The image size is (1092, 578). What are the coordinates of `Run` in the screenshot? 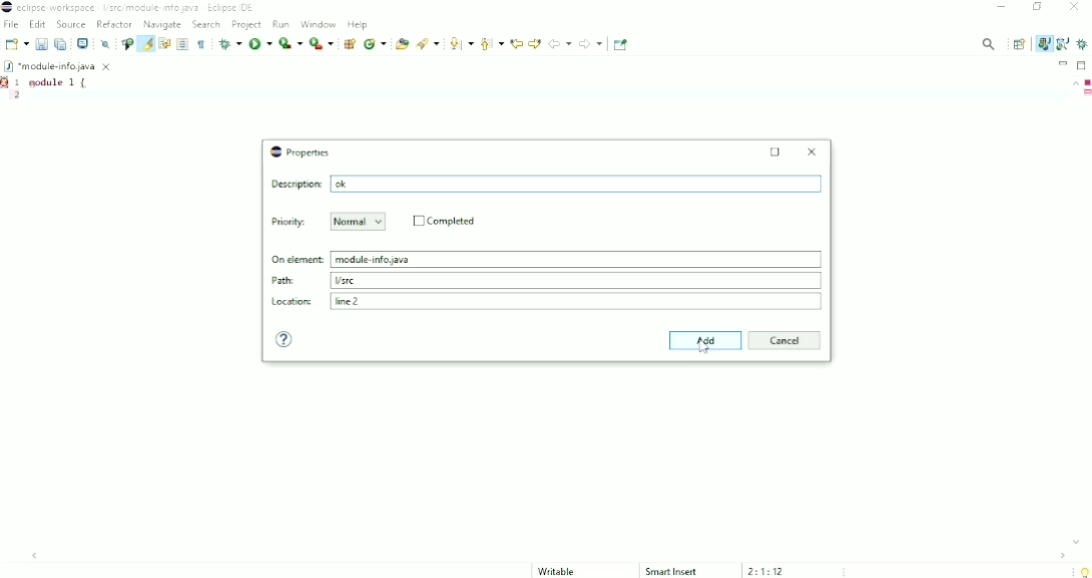 It's located at (283, 23).